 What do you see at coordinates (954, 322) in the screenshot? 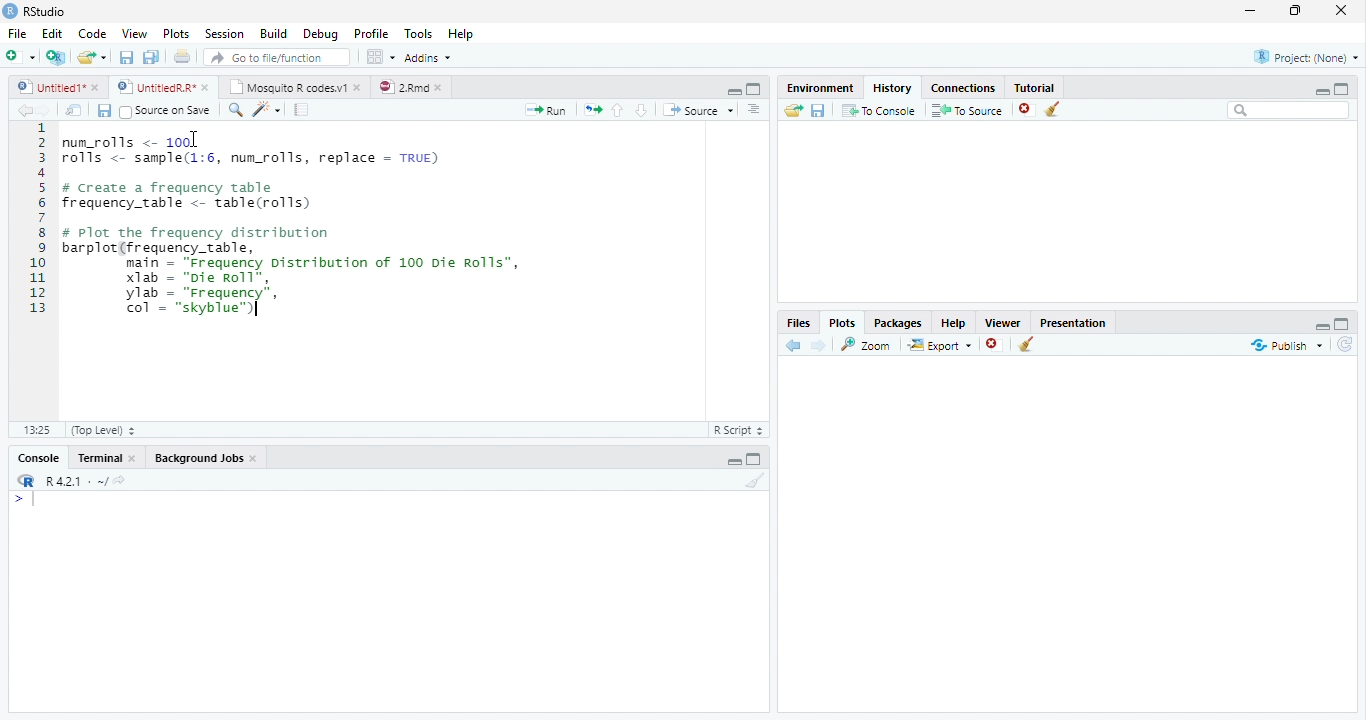
I see `Help` at bounding box center [954, 322].